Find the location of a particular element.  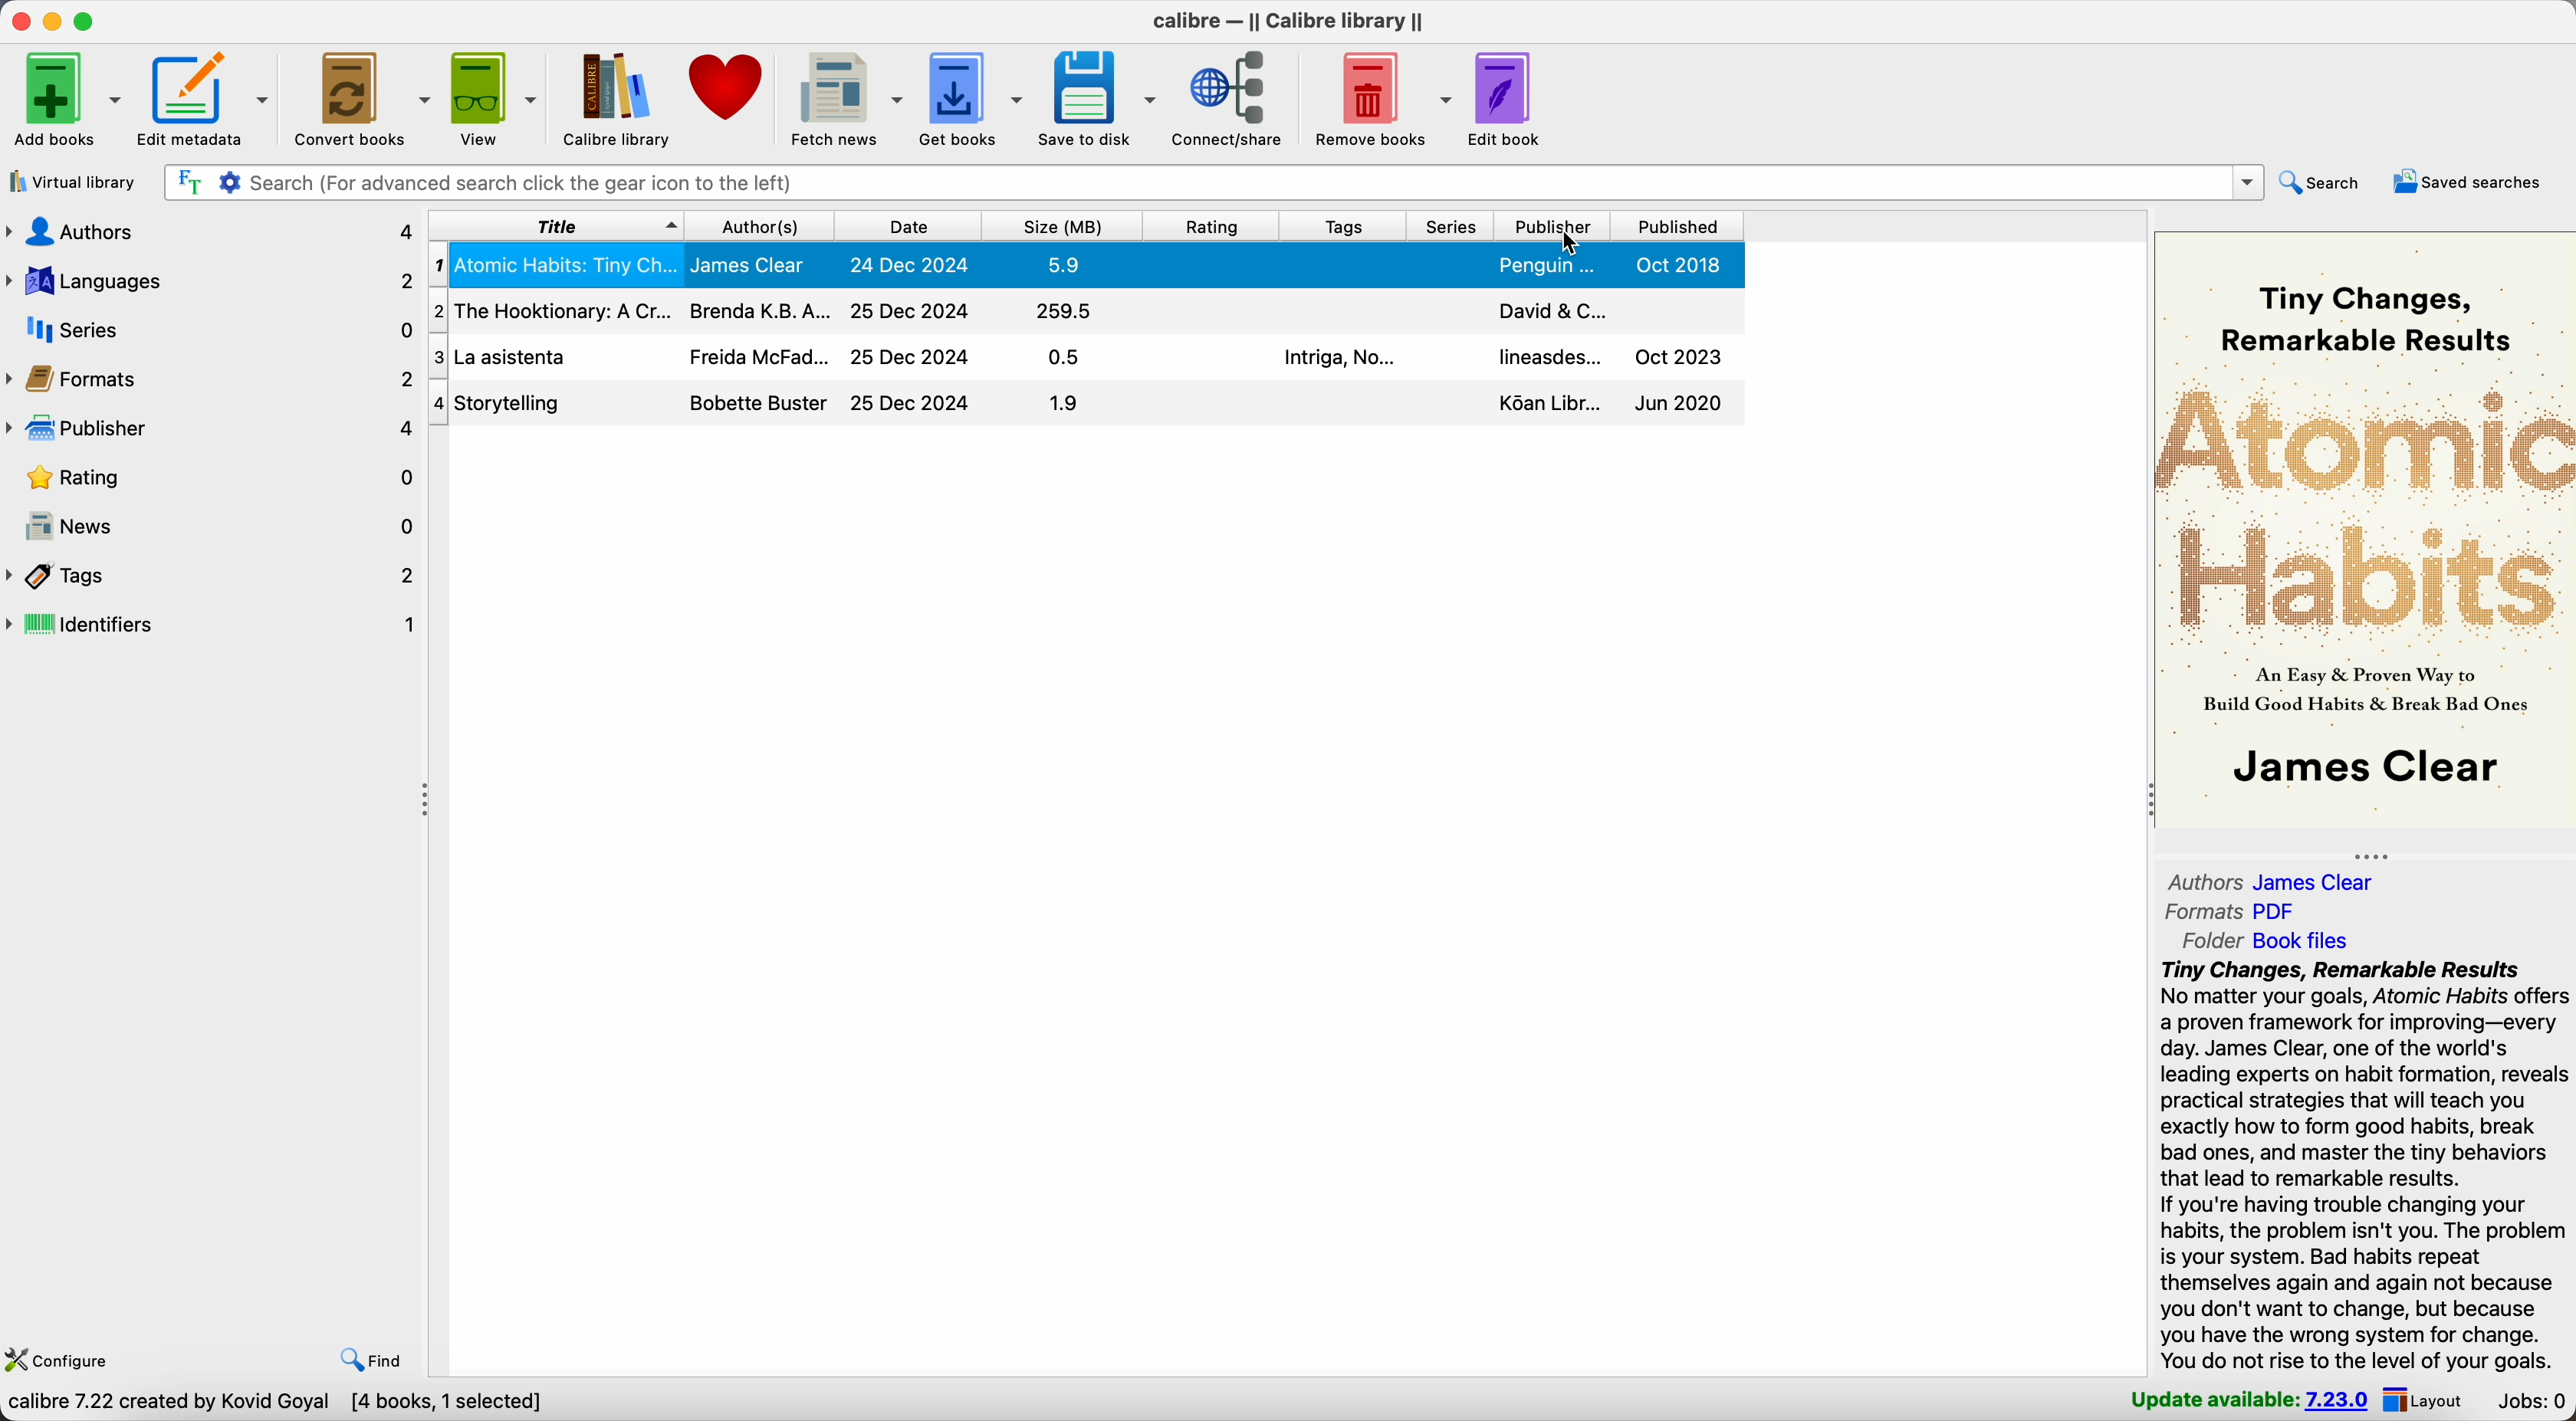

click on publisher is located at coordinates (1555, 225).